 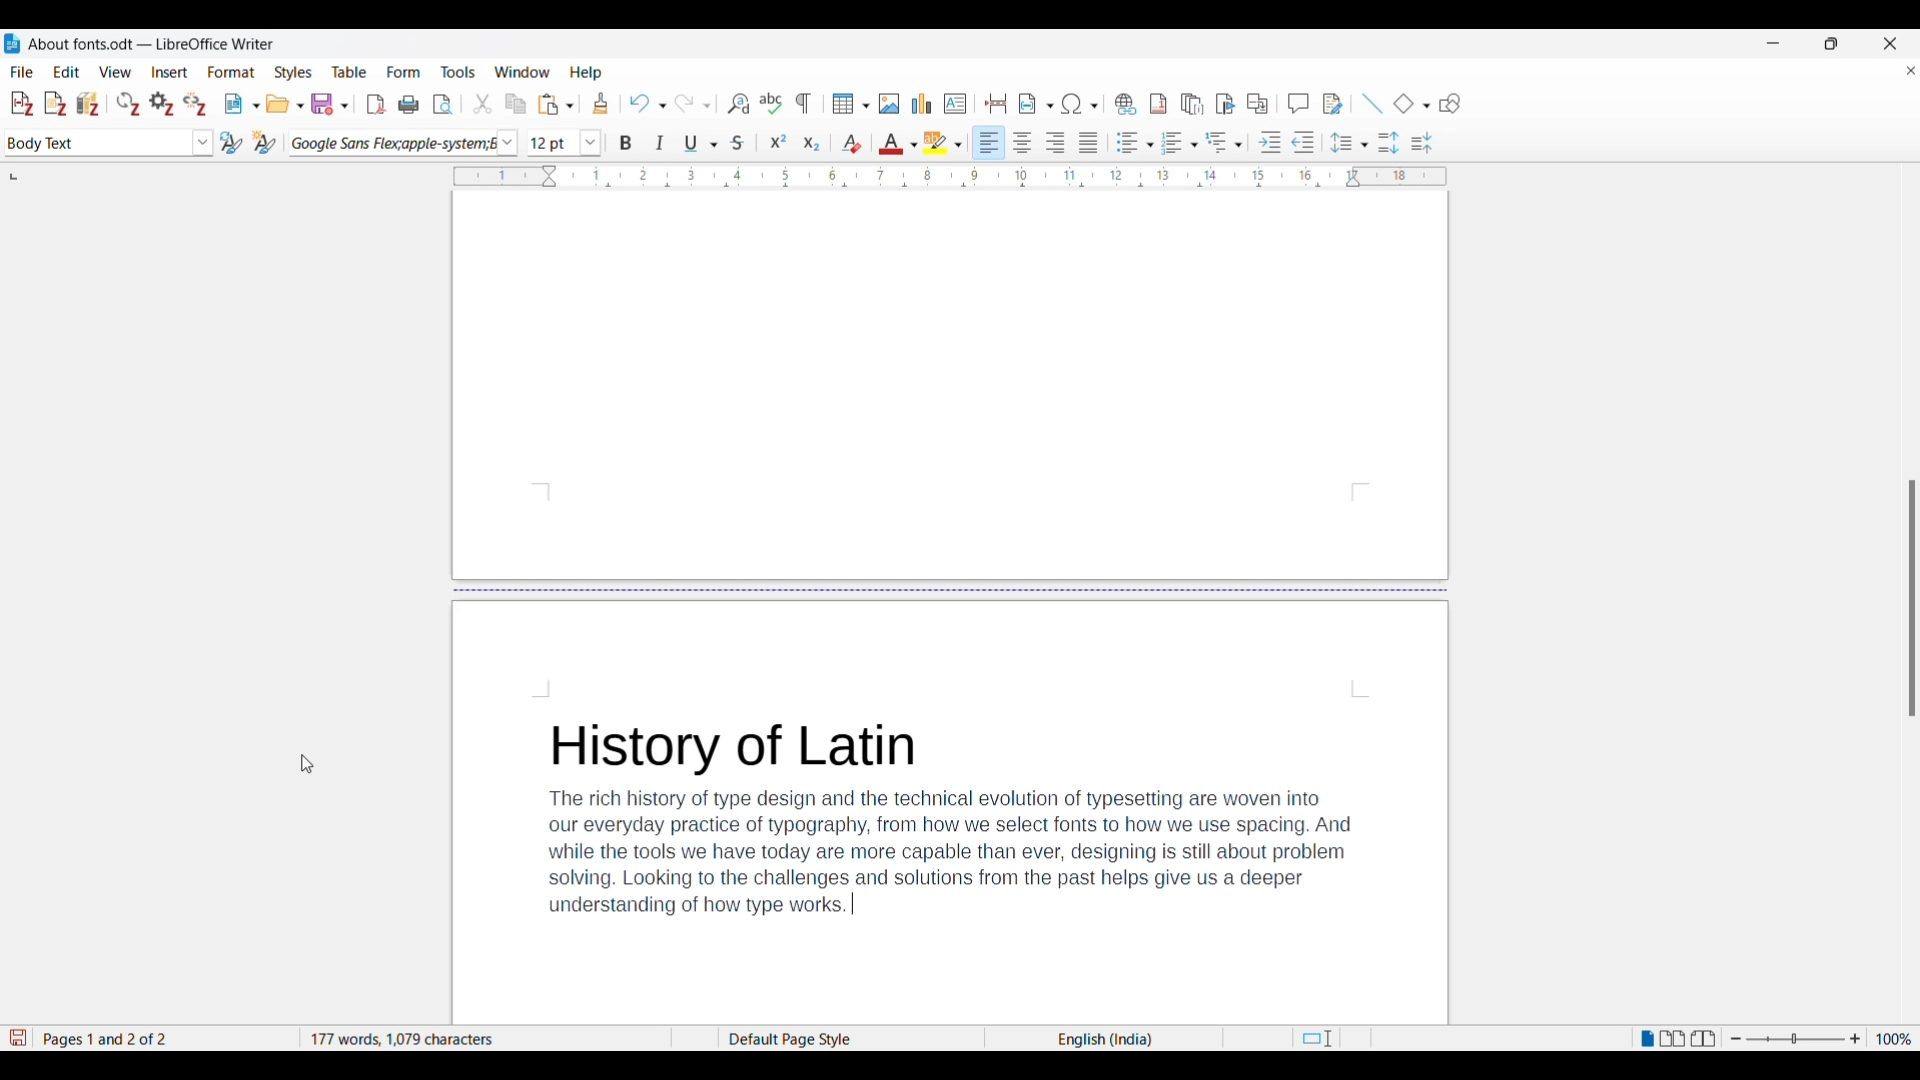 I want to click on Current basic shape and other basic shape options, so click(x=1411, y=103).